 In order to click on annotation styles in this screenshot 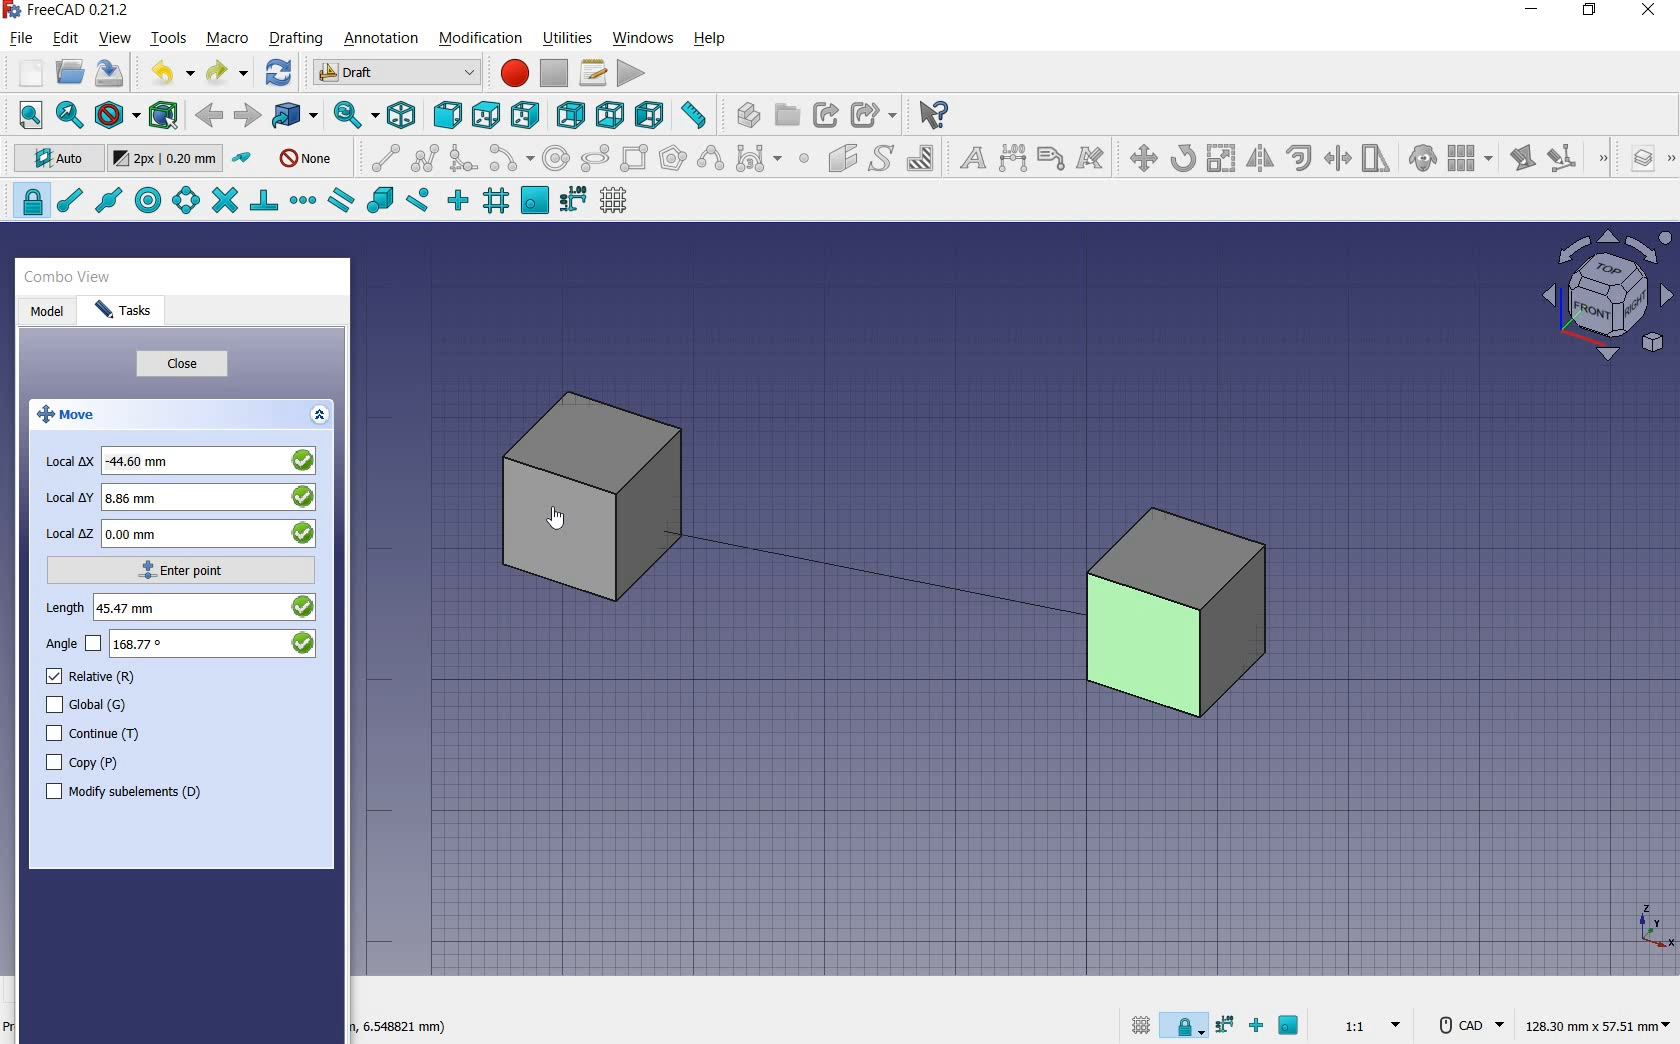, I will do `click(1092, 160)`.